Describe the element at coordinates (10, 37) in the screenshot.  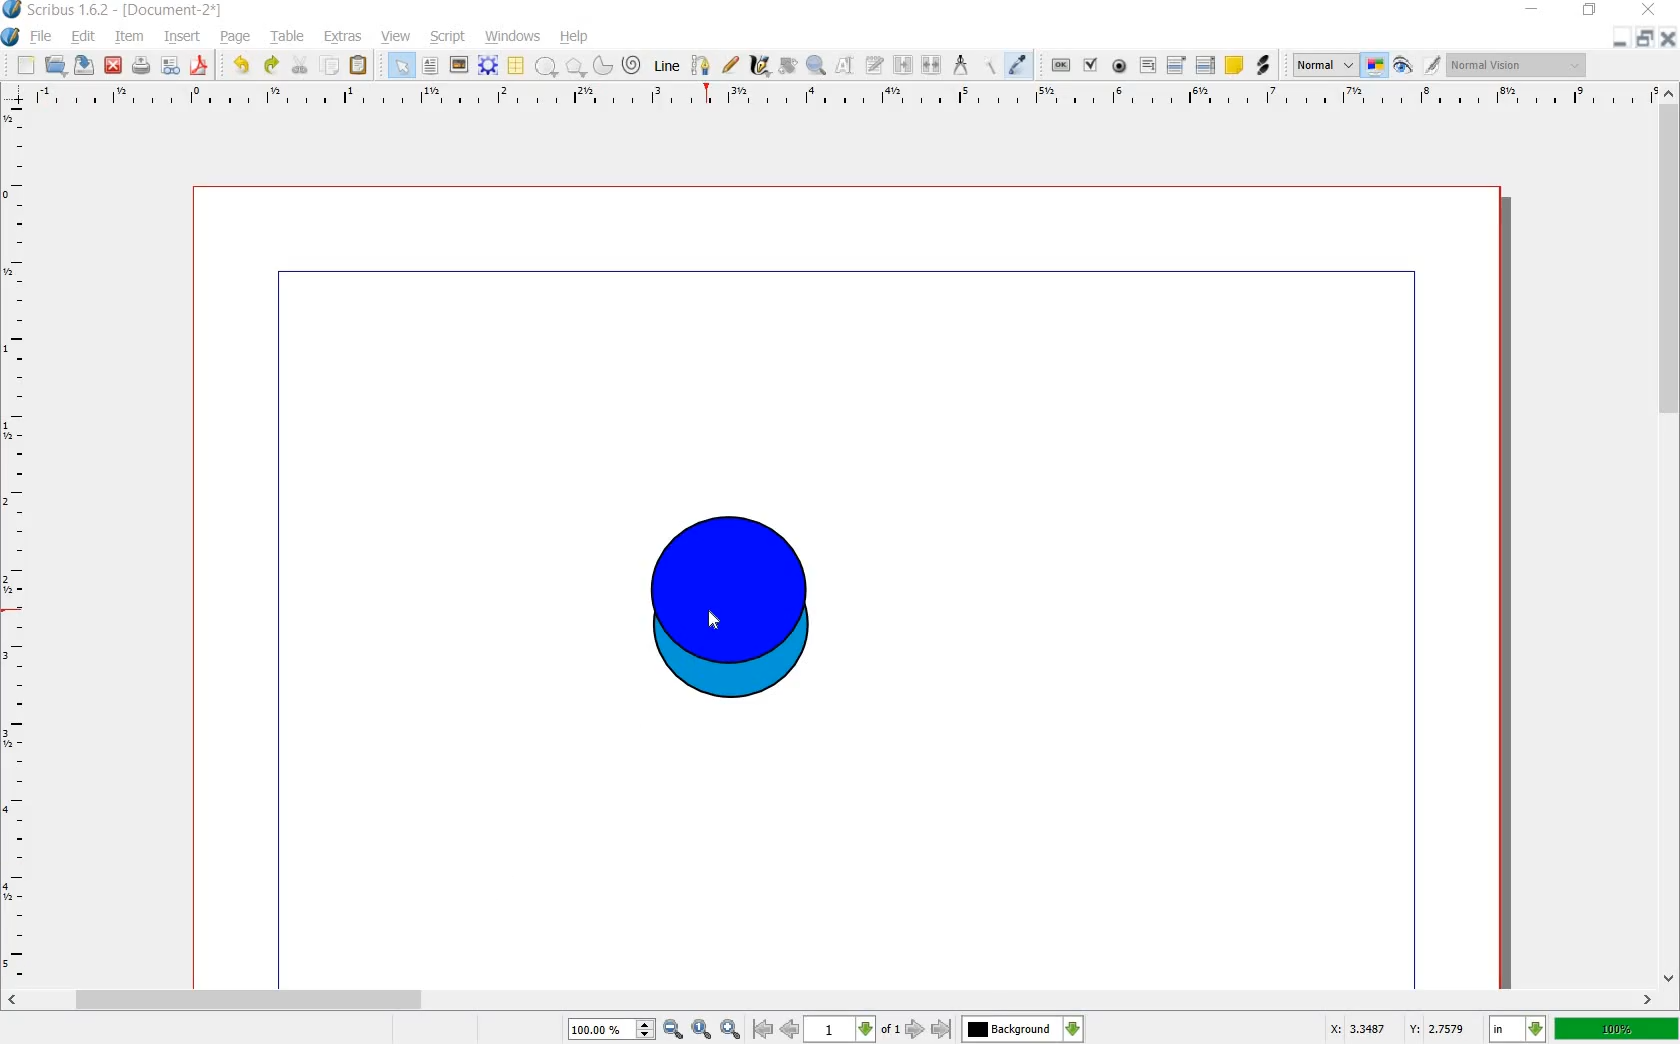
I see `system logo` at that location.